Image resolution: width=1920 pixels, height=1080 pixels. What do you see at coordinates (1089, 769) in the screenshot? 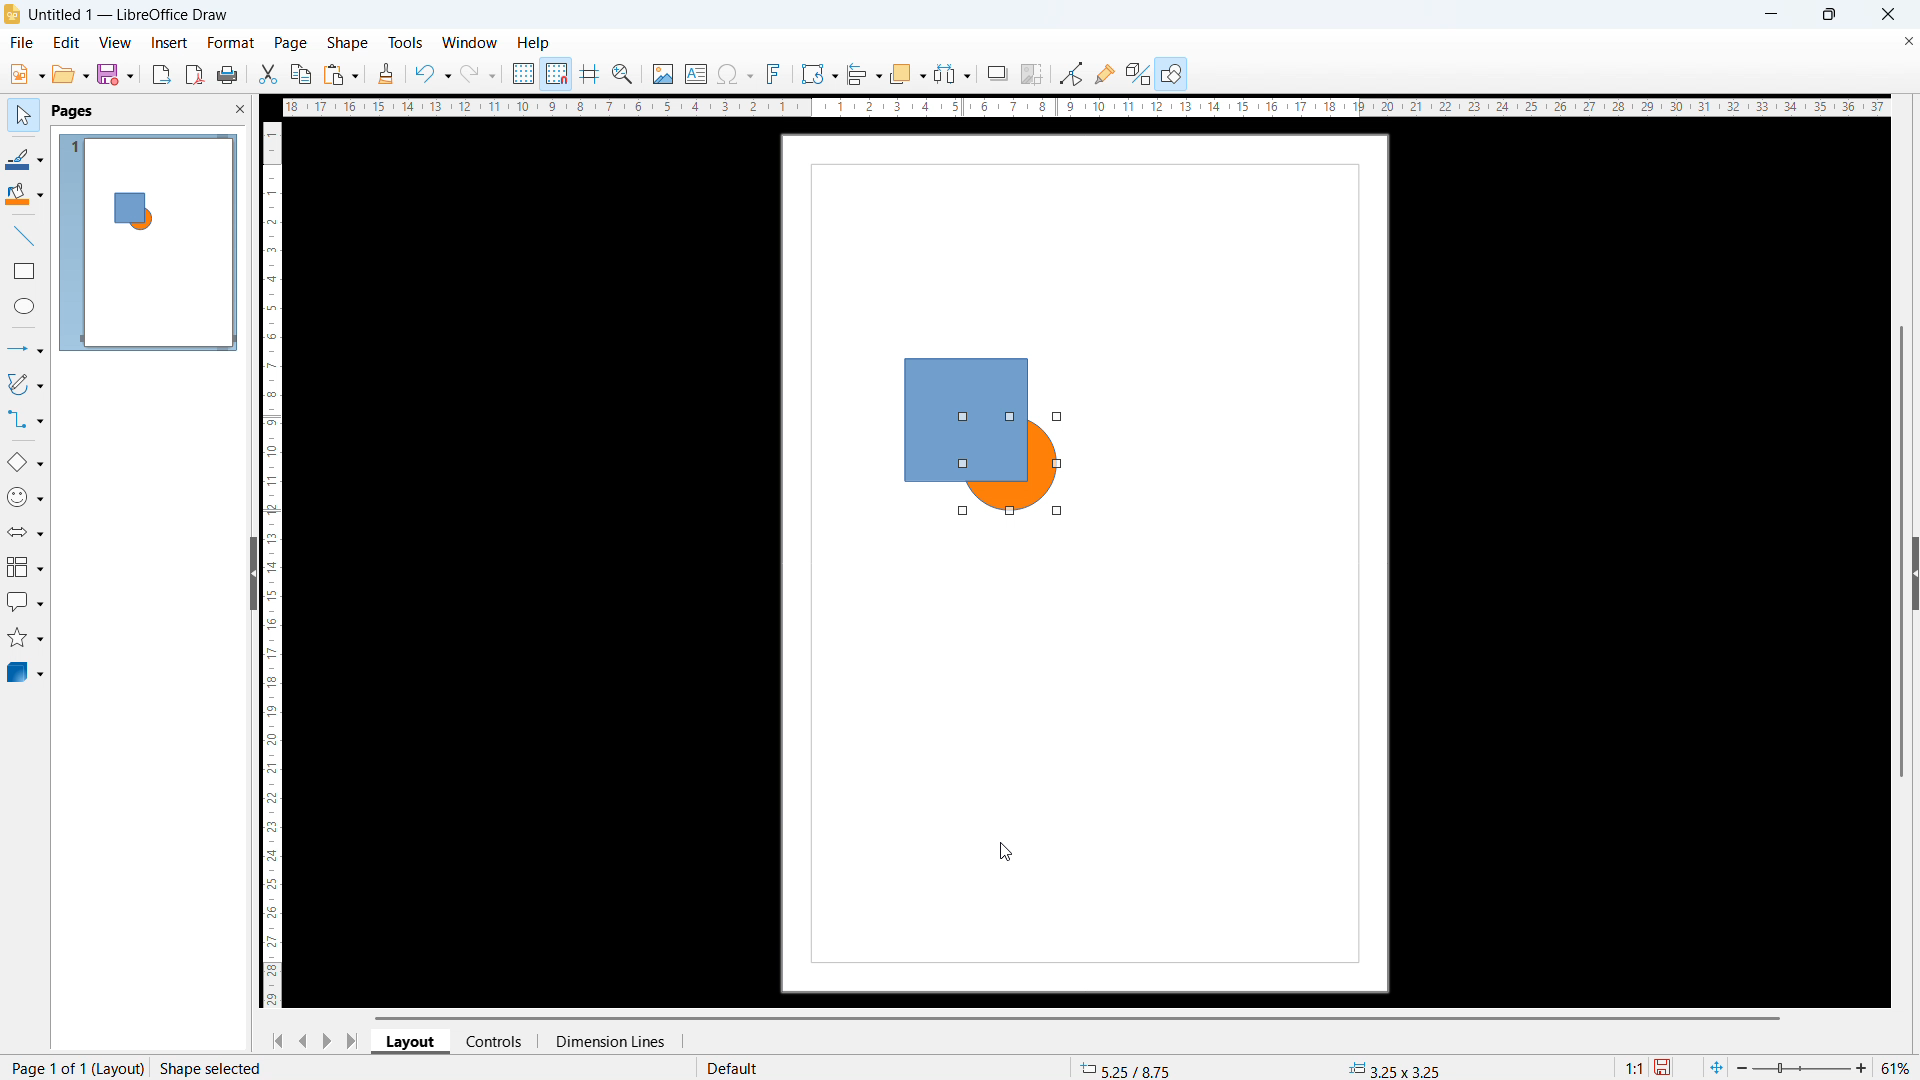
I see `page ` at bounding box center [1089, 769].